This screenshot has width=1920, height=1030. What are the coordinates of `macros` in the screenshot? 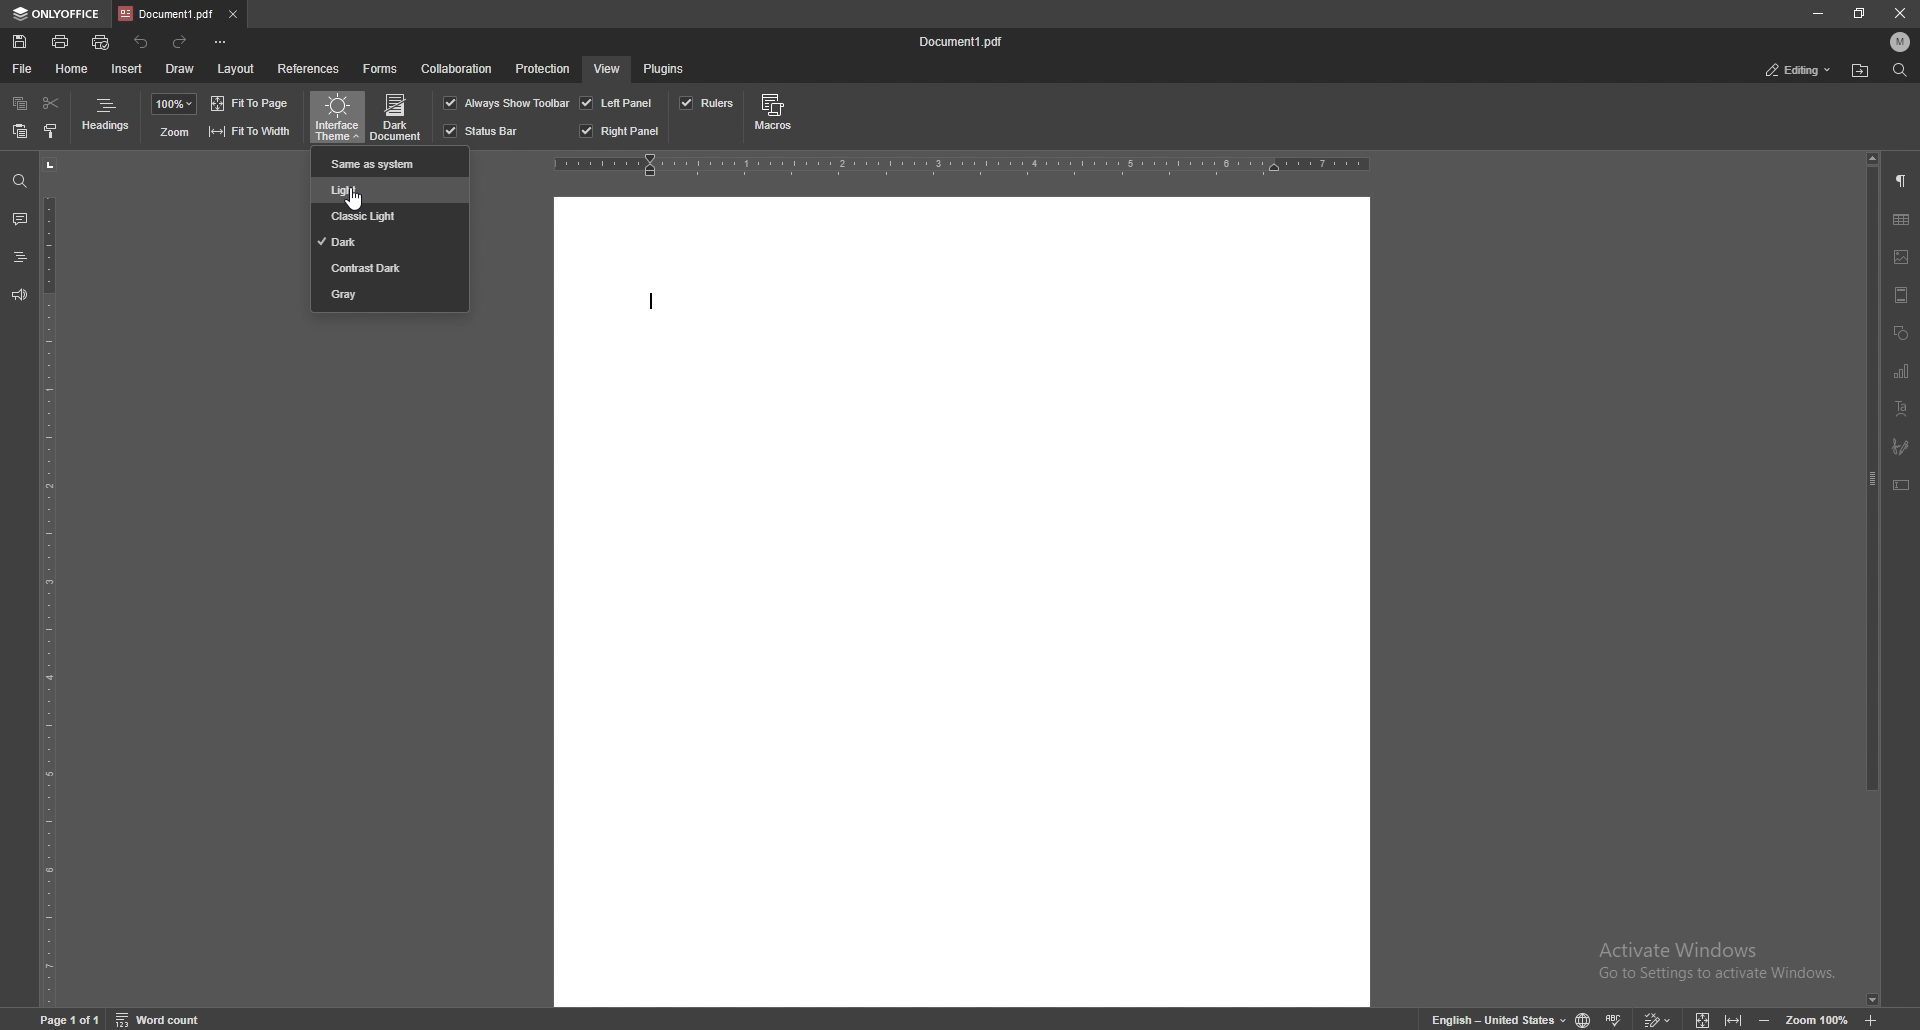 It's located at (776, 114).